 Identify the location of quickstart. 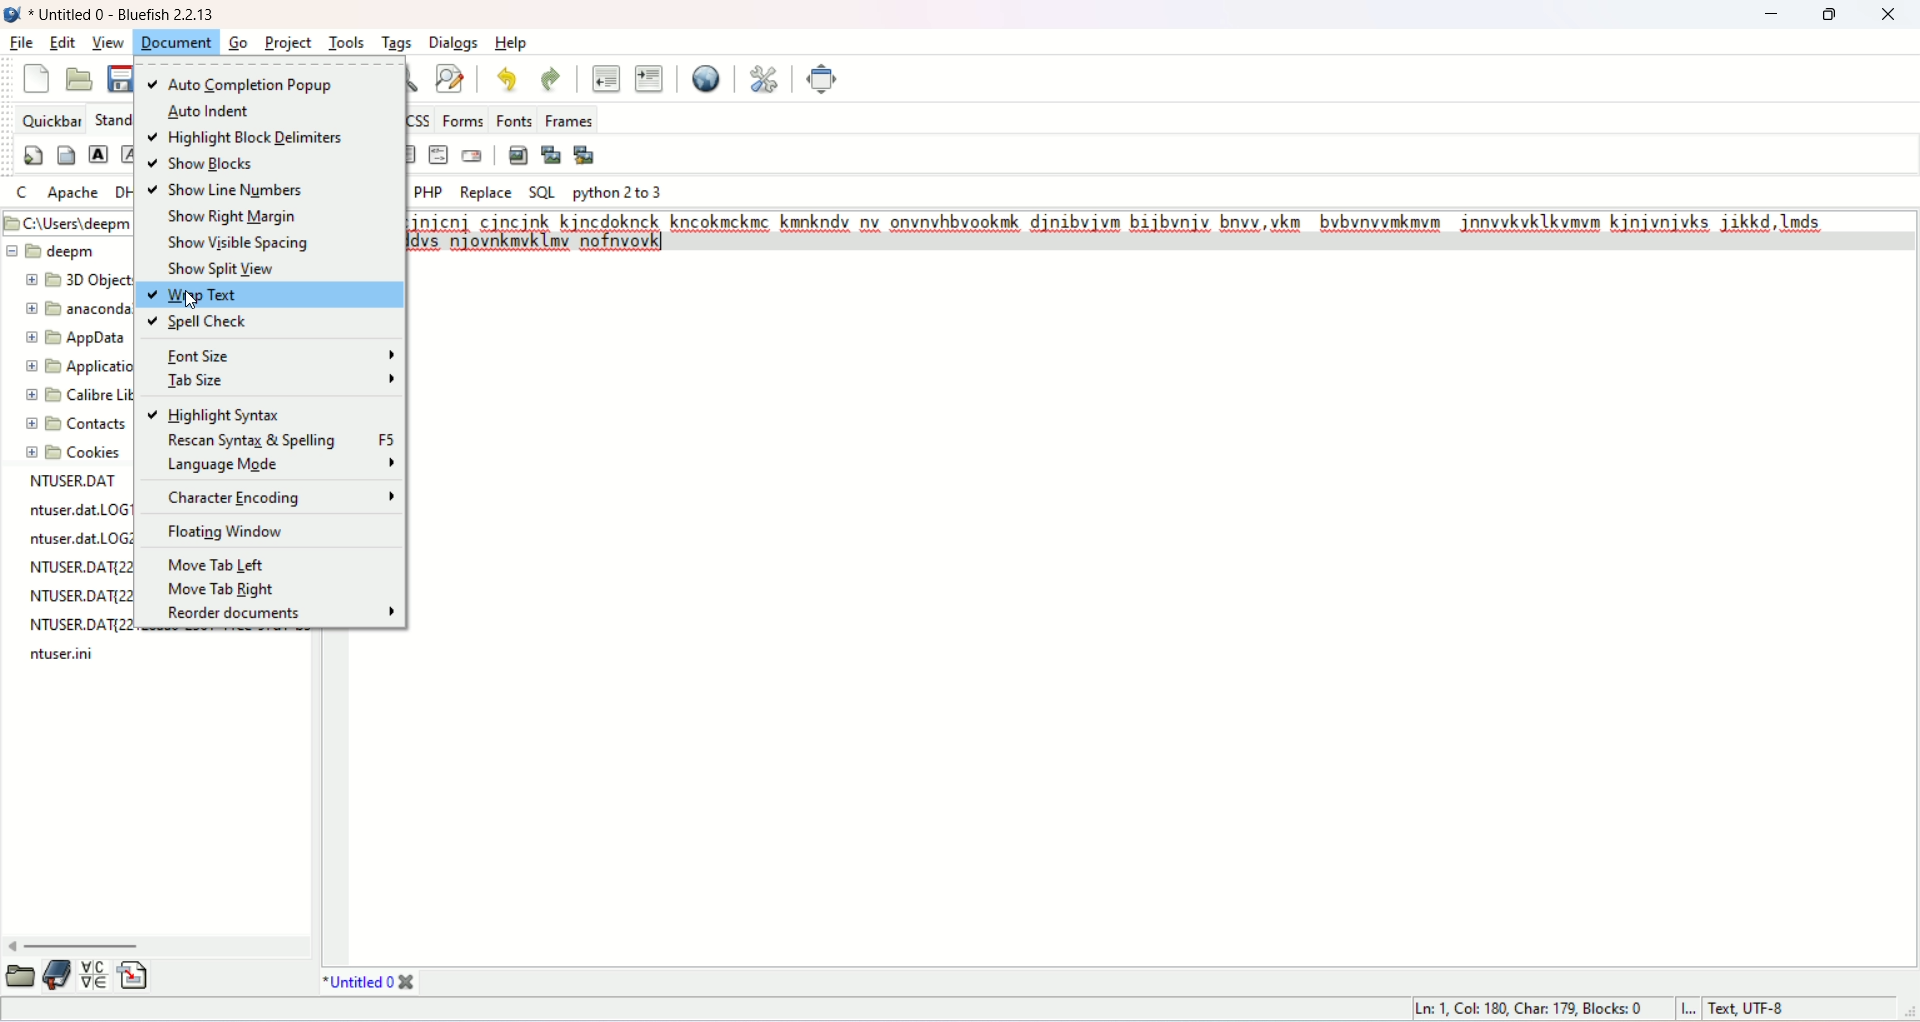
(32, 156).